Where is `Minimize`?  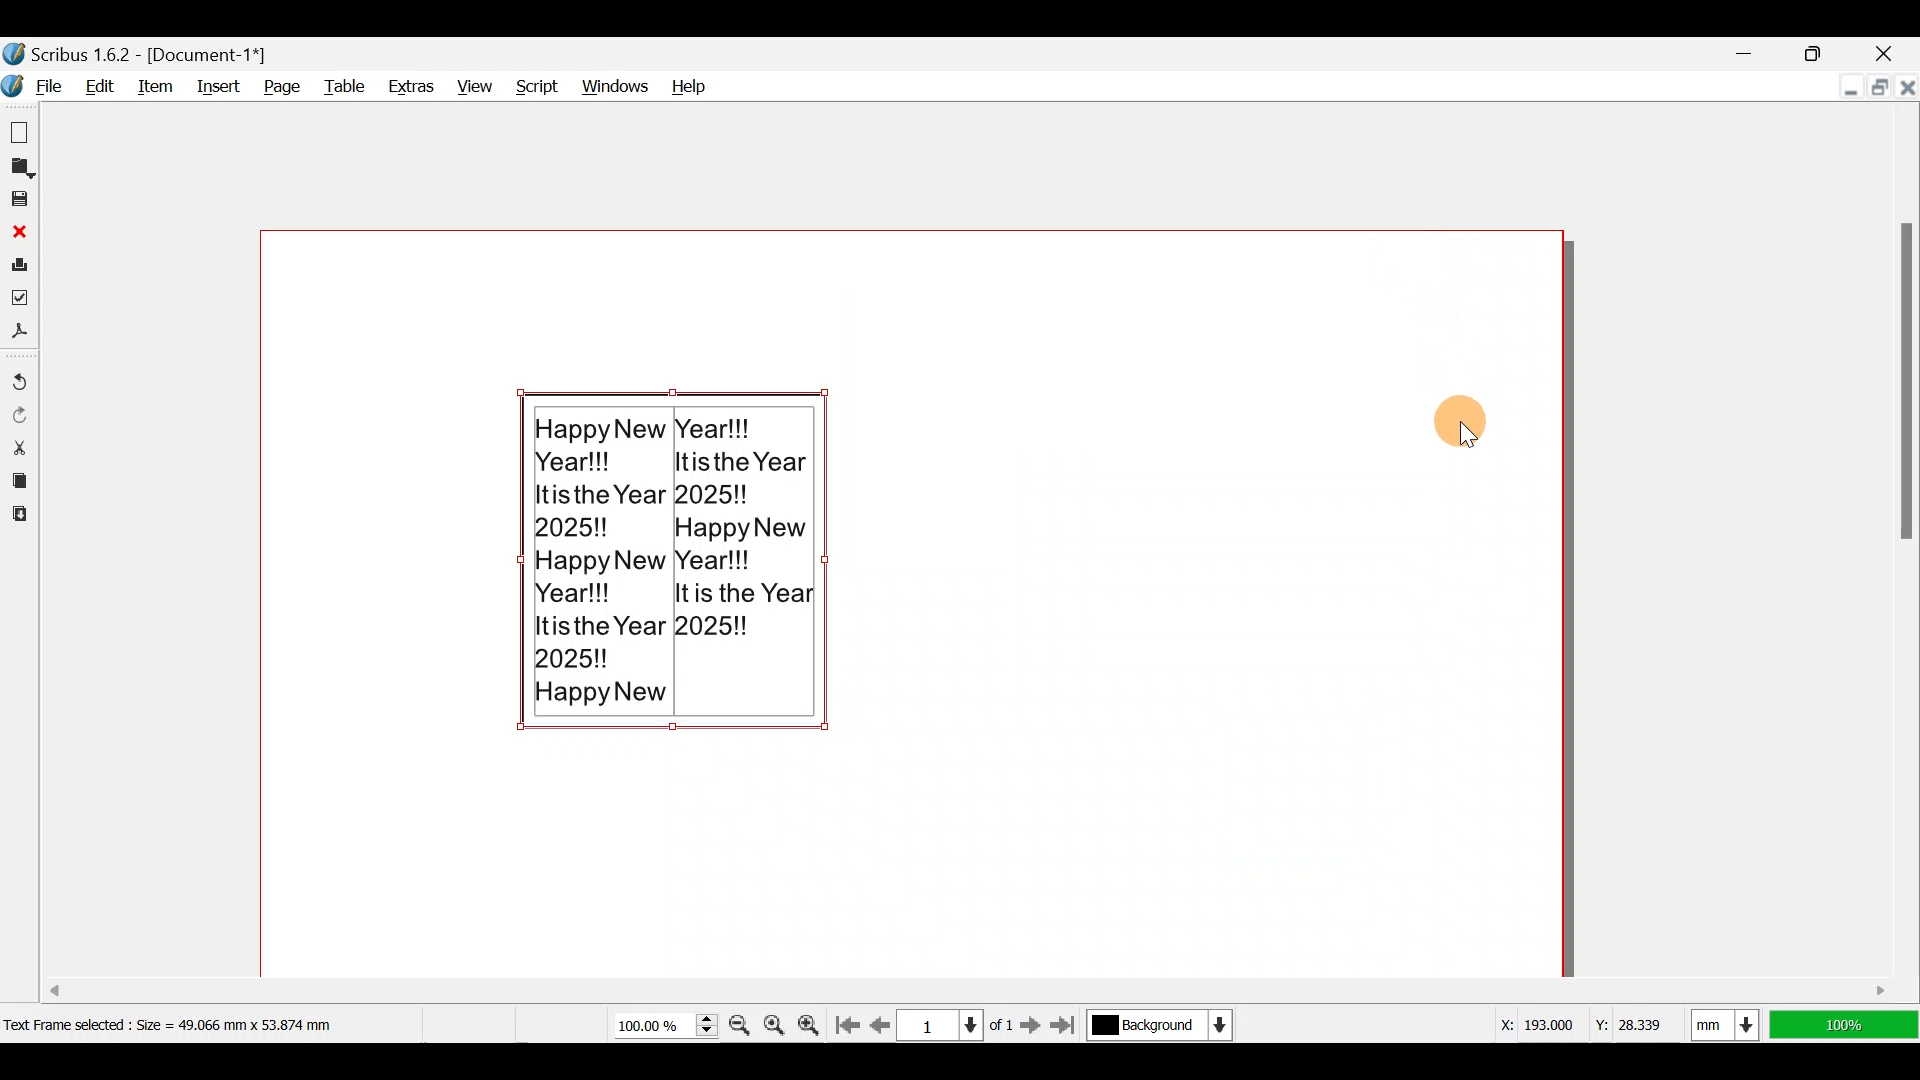 Minimize is located at coordinates (1834, 89).